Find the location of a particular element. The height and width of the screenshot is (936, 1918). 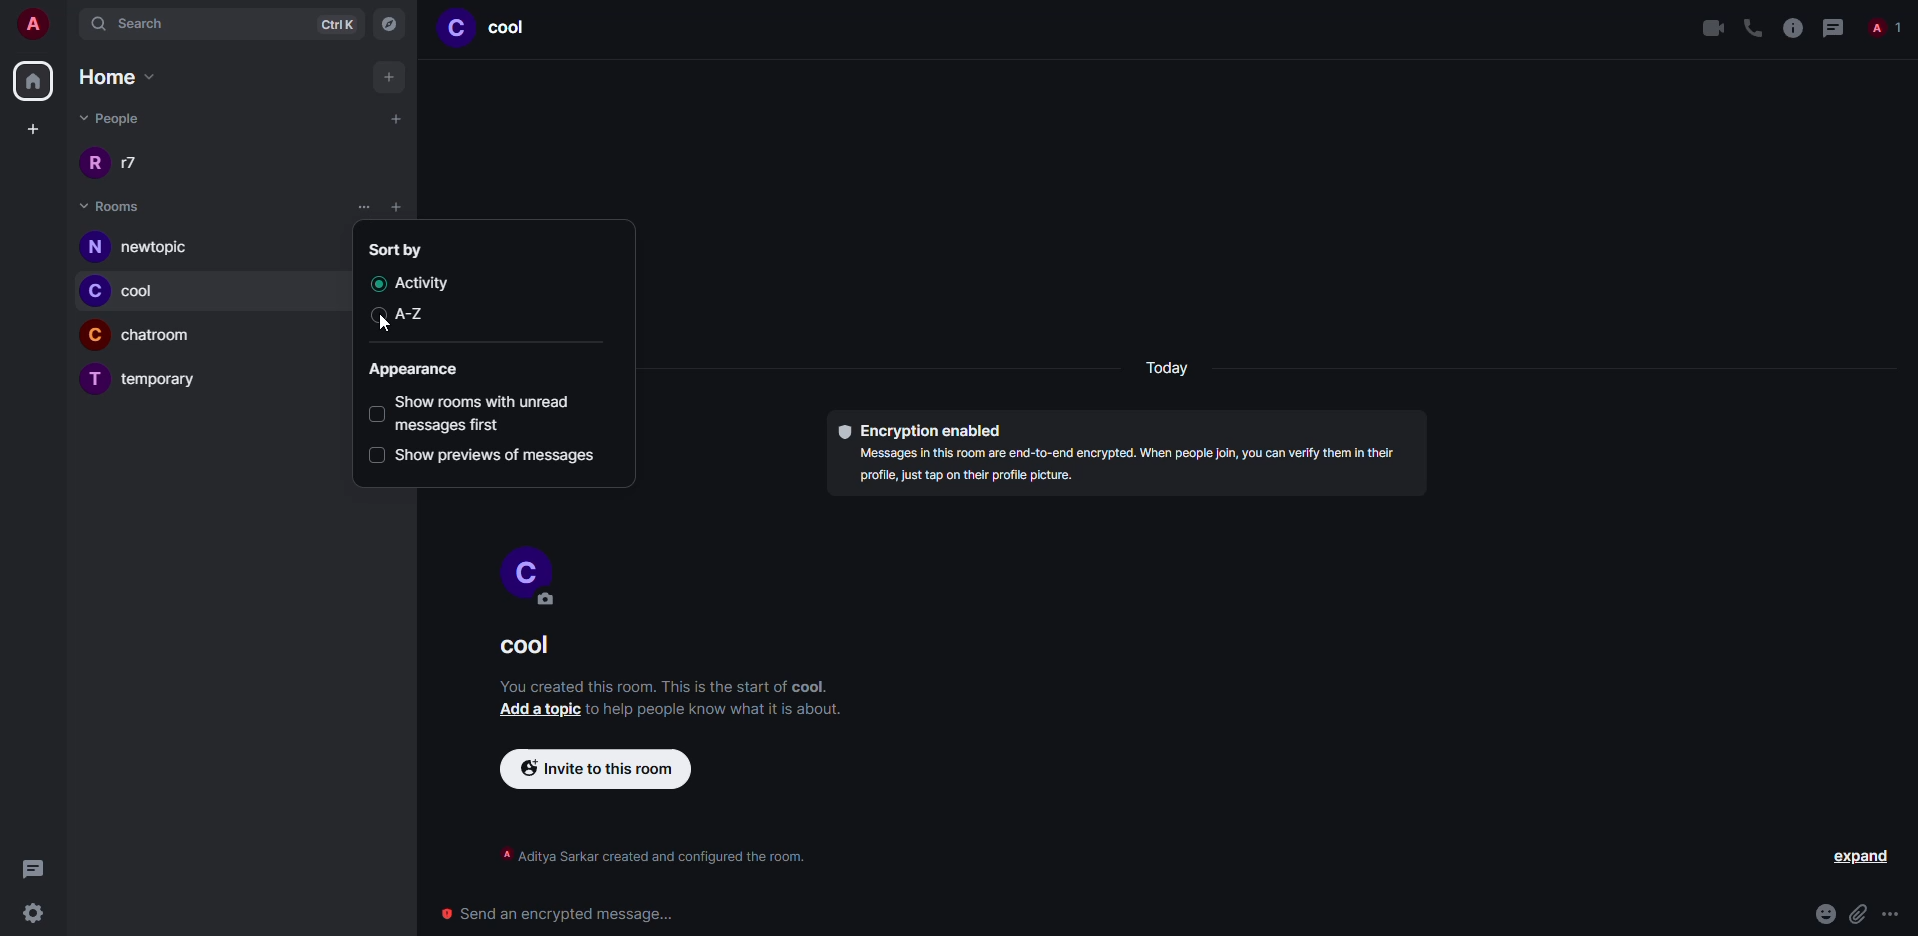

threads is located at coordinates (24, 869).